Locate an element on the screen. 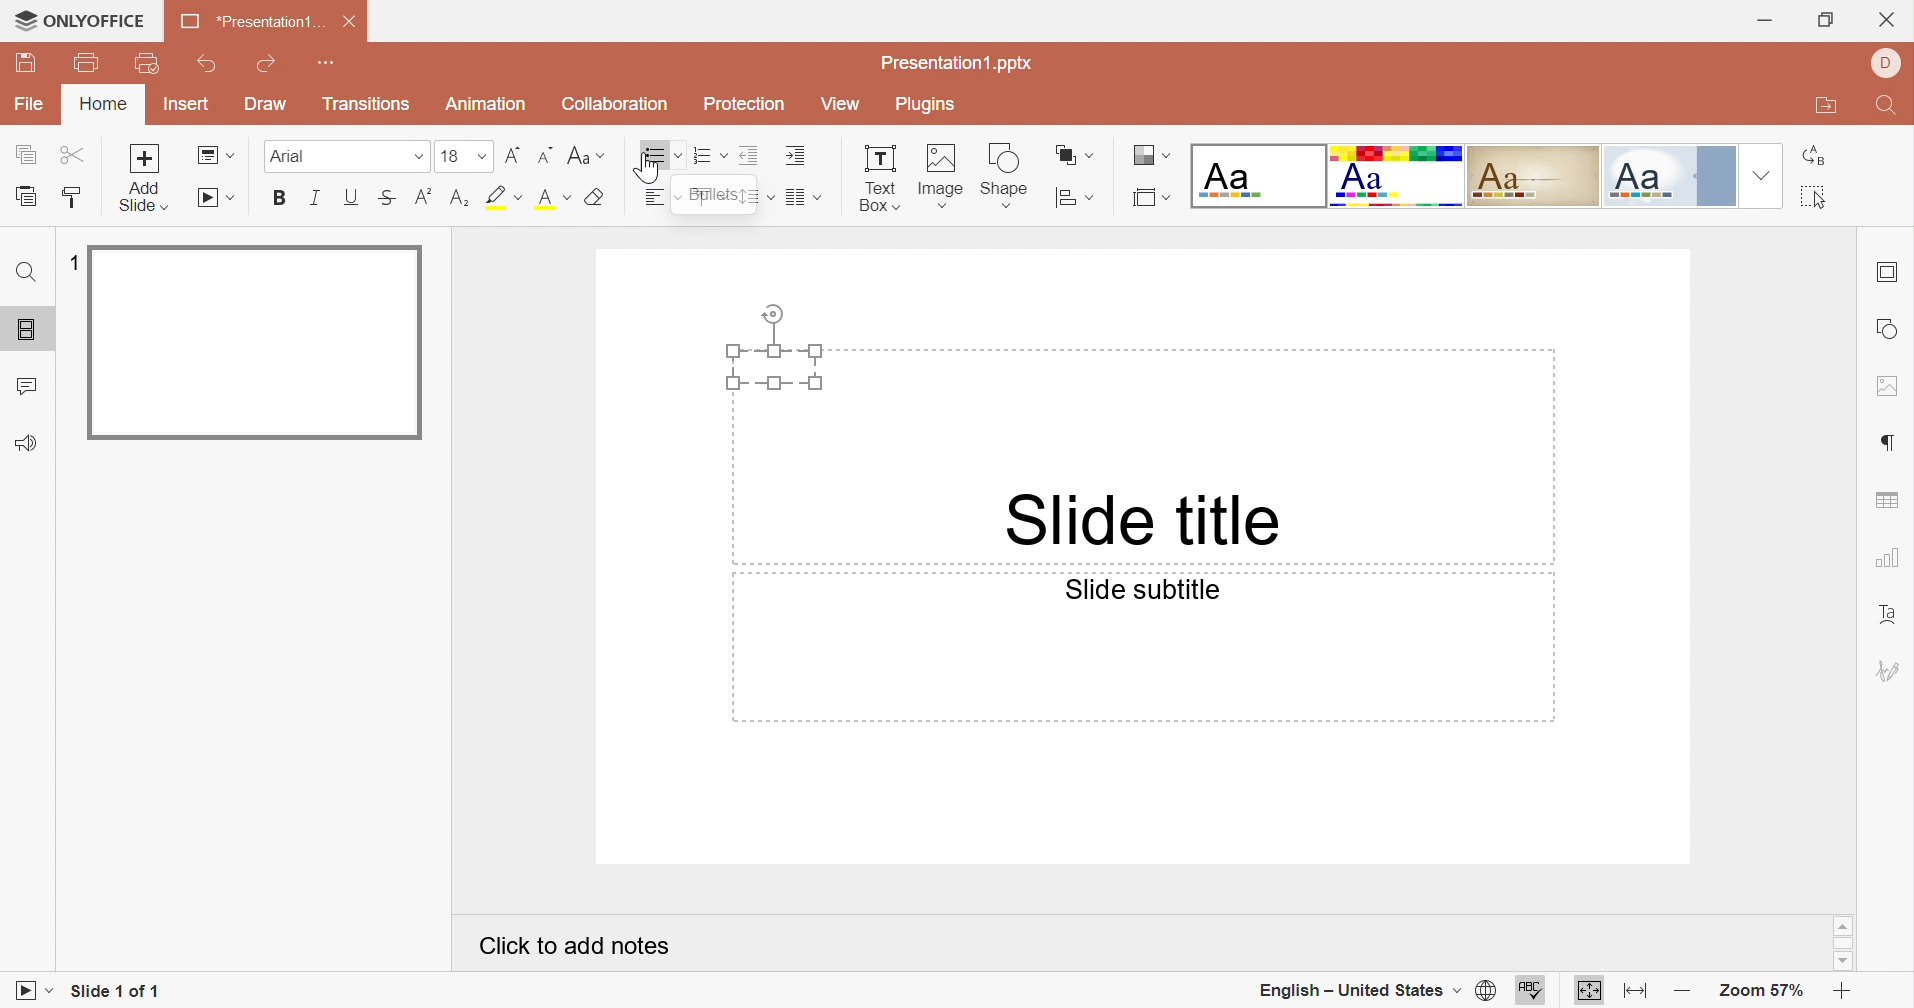 Image resolution: width=1914 pixels, height=1008 pixels. Horizontal align is located at coordinates (656, 197).